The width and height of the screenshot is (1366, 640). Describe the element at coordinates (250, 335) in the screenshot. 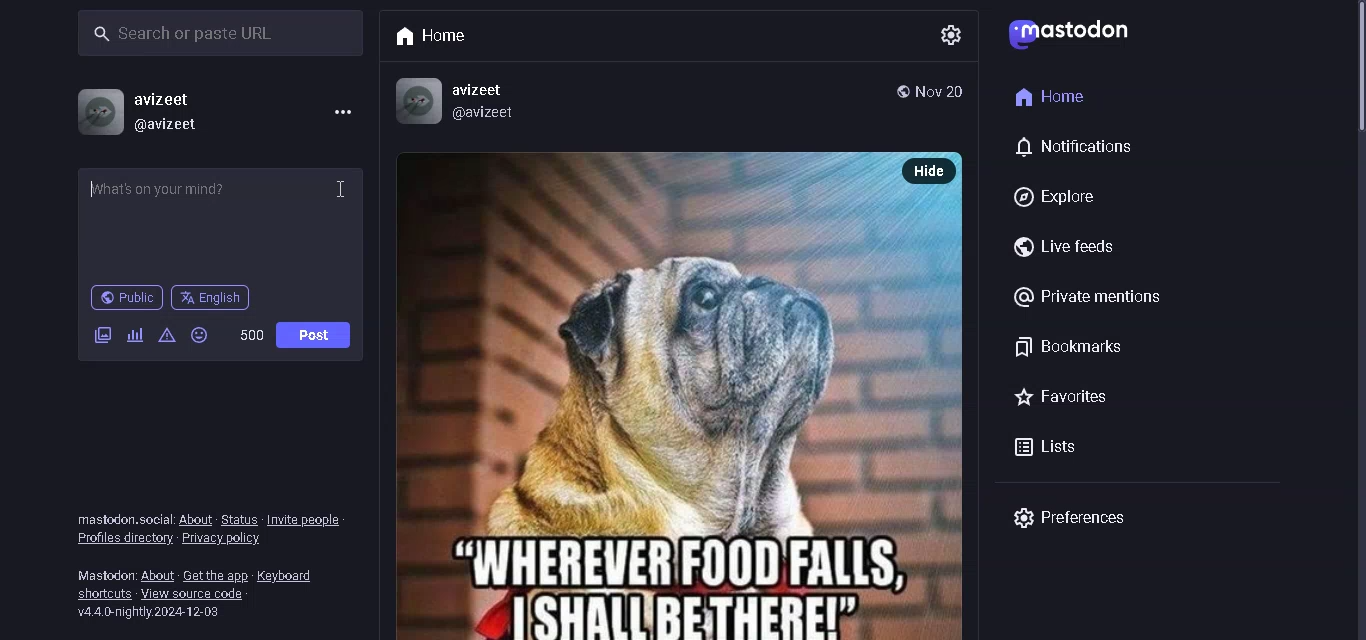

I see `word limit` at that location.